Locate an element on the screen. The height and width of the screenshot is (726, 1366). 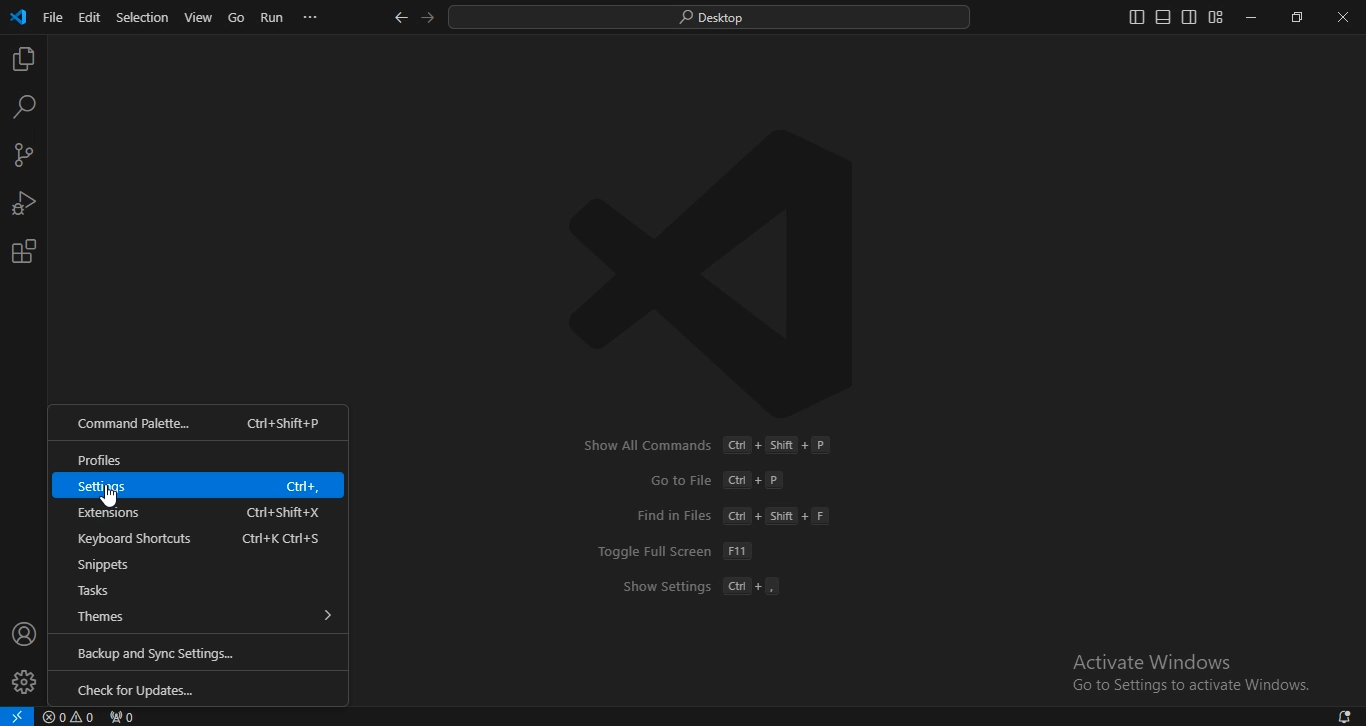
extension is located at coordinates (25, 251).